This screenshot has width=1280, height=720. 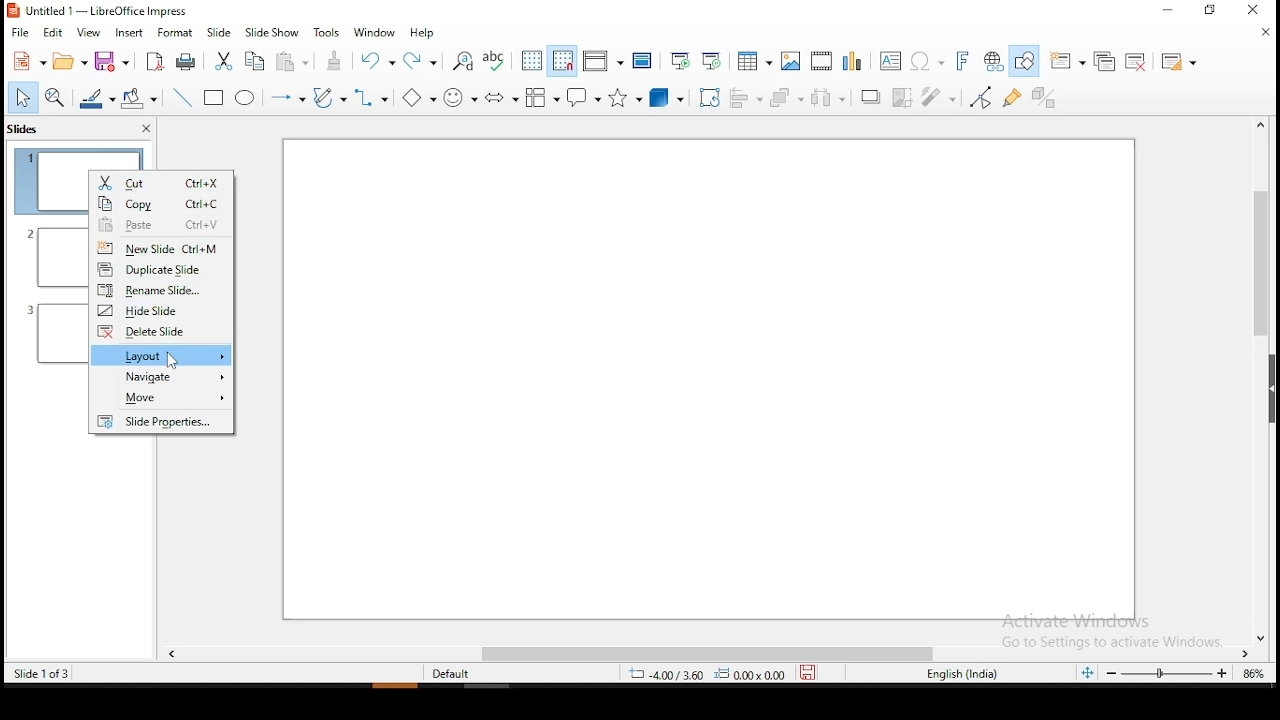 I want to click on scroll bar, so click(x=707, y=655).